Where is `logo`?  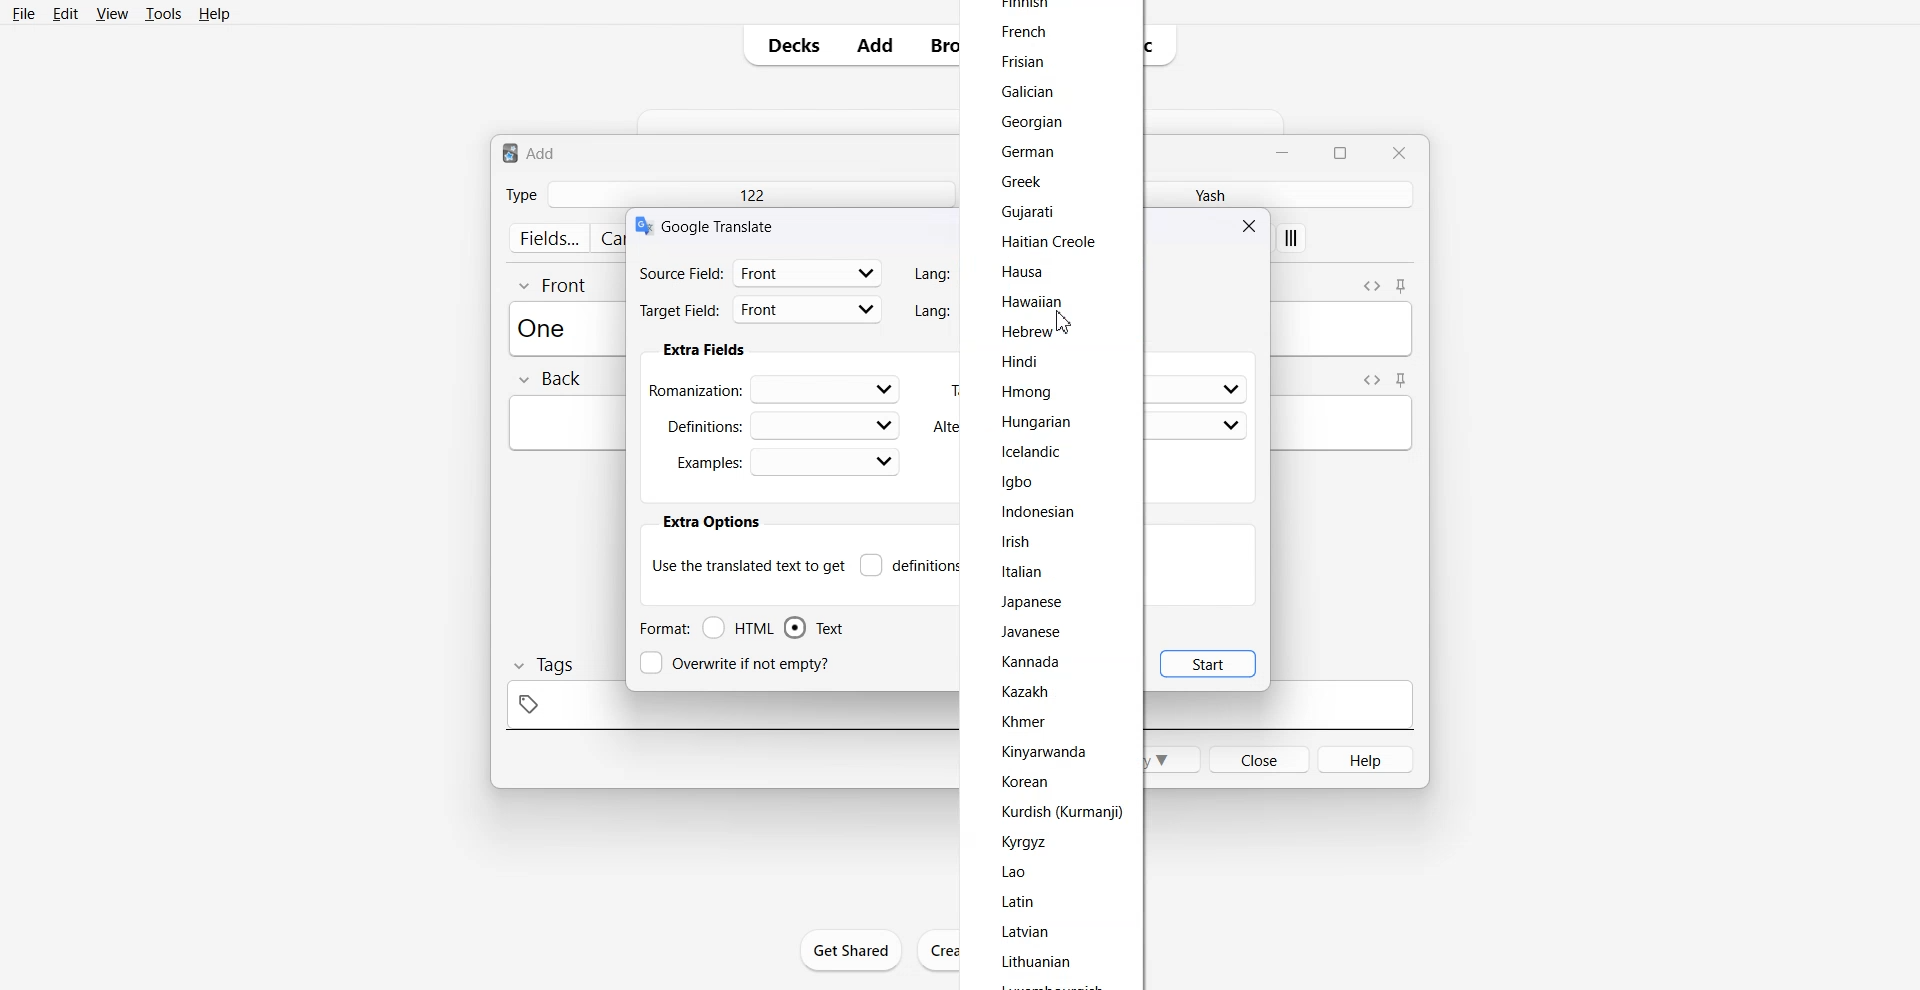
logo is located at coordinates (642, 226).